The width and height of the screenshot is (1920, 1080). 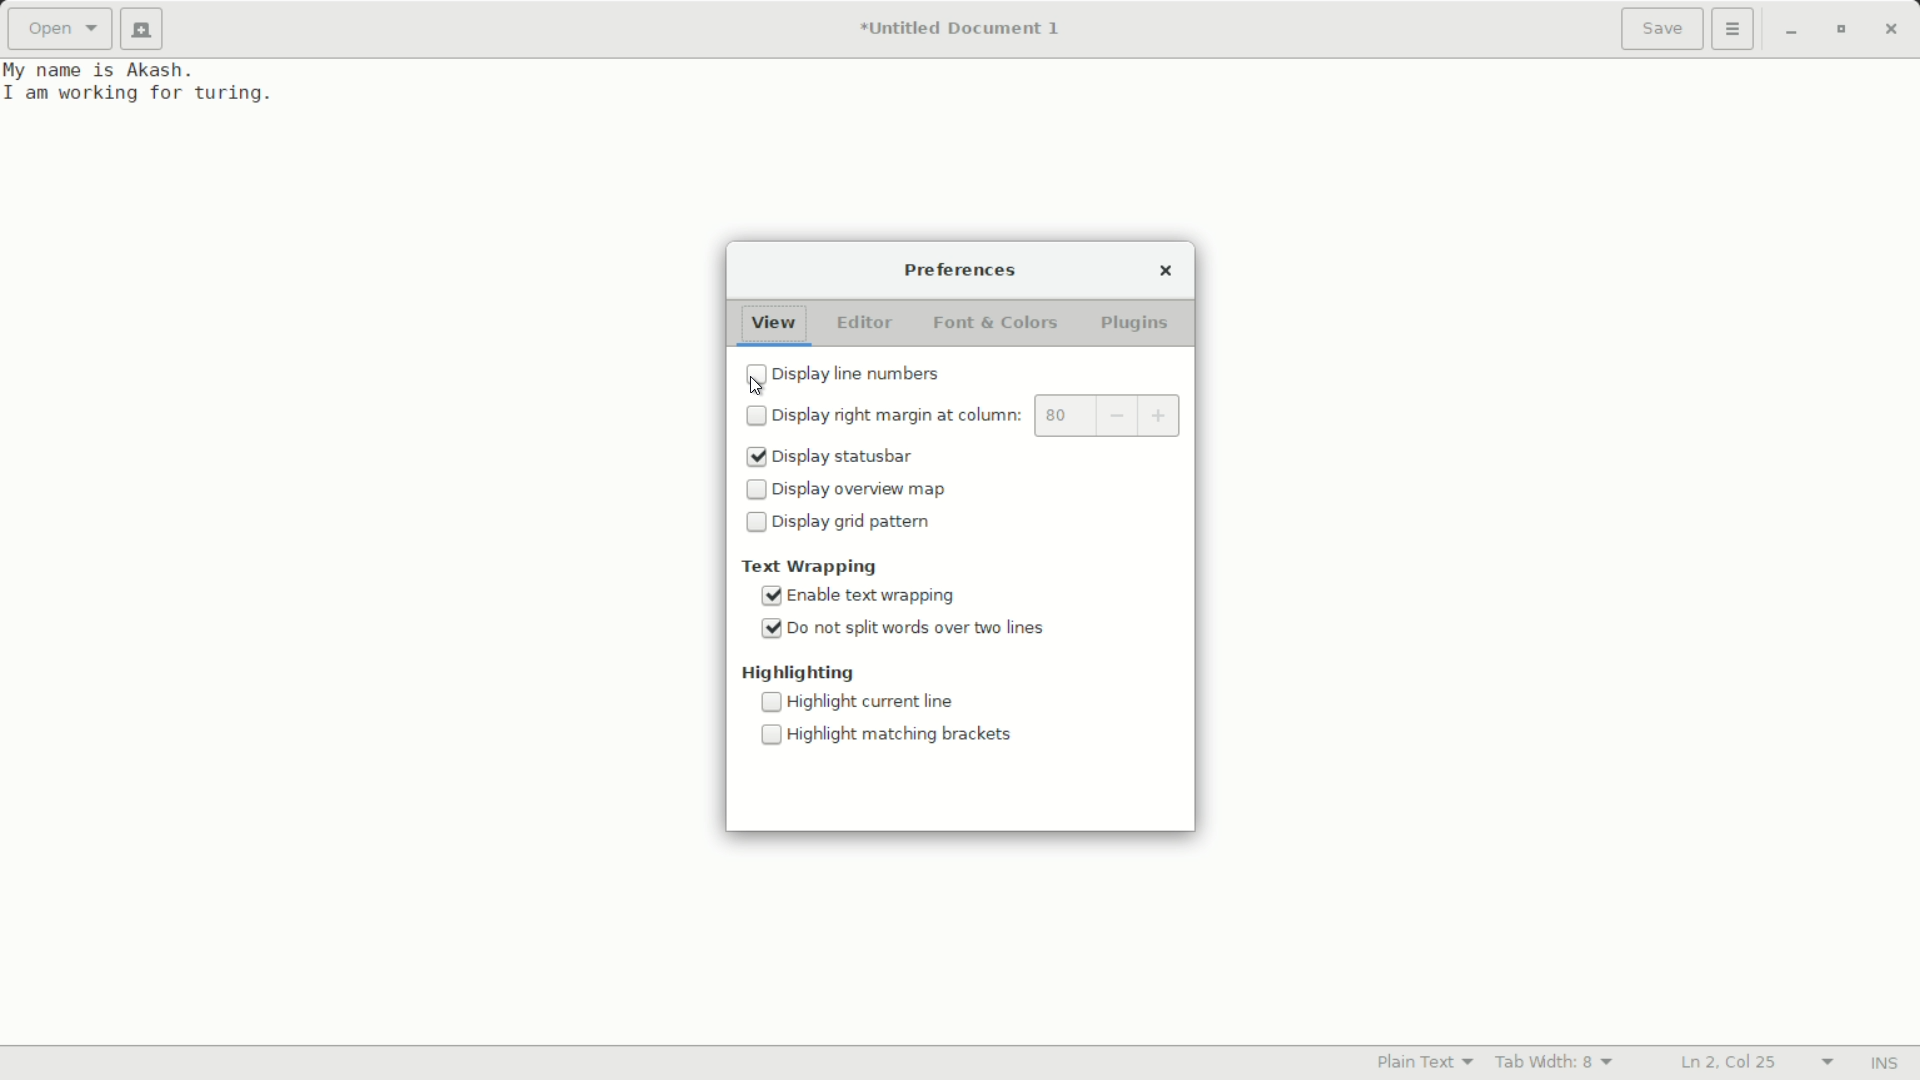 What do you see at coordinates (1136, 324) in the screenshot?
I see `plugins` at bounding box center [1136, 324].